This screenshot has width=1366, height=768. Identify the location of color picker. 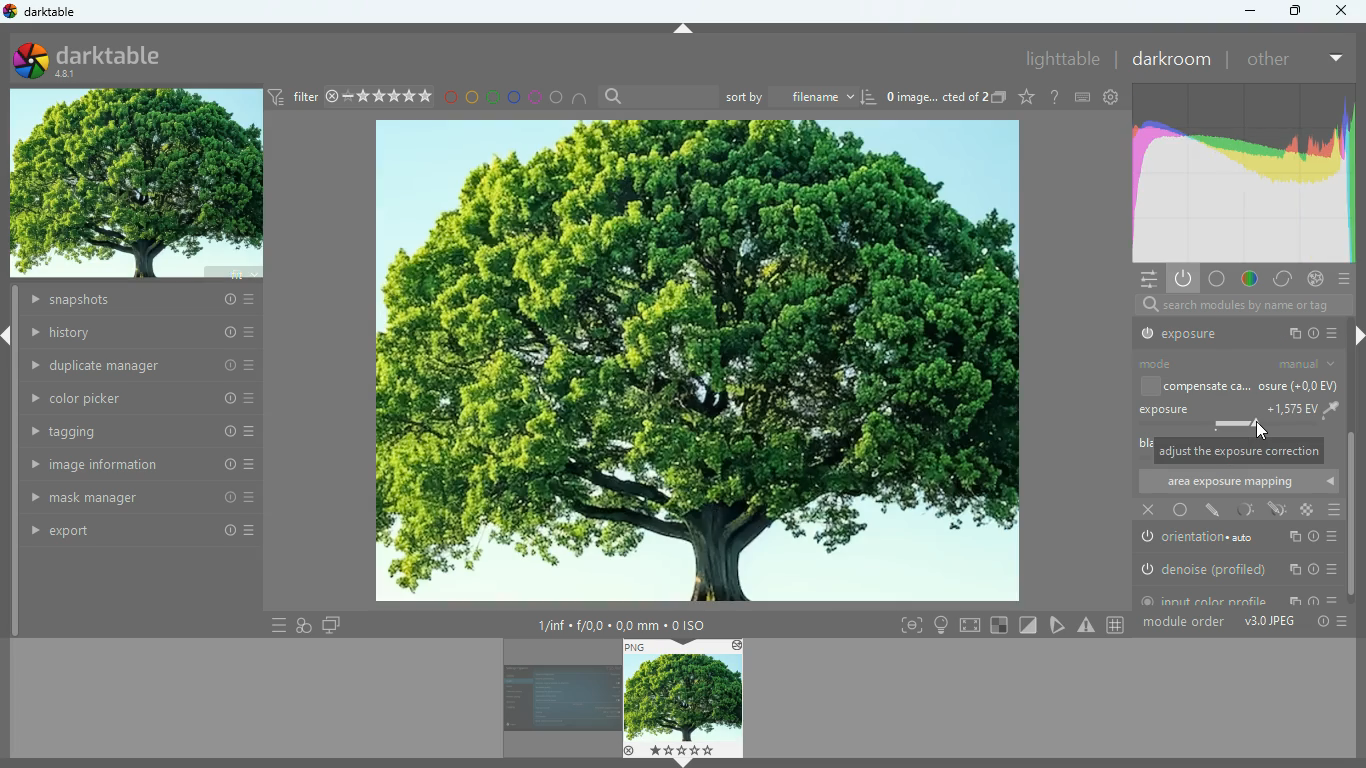
(134, 401).